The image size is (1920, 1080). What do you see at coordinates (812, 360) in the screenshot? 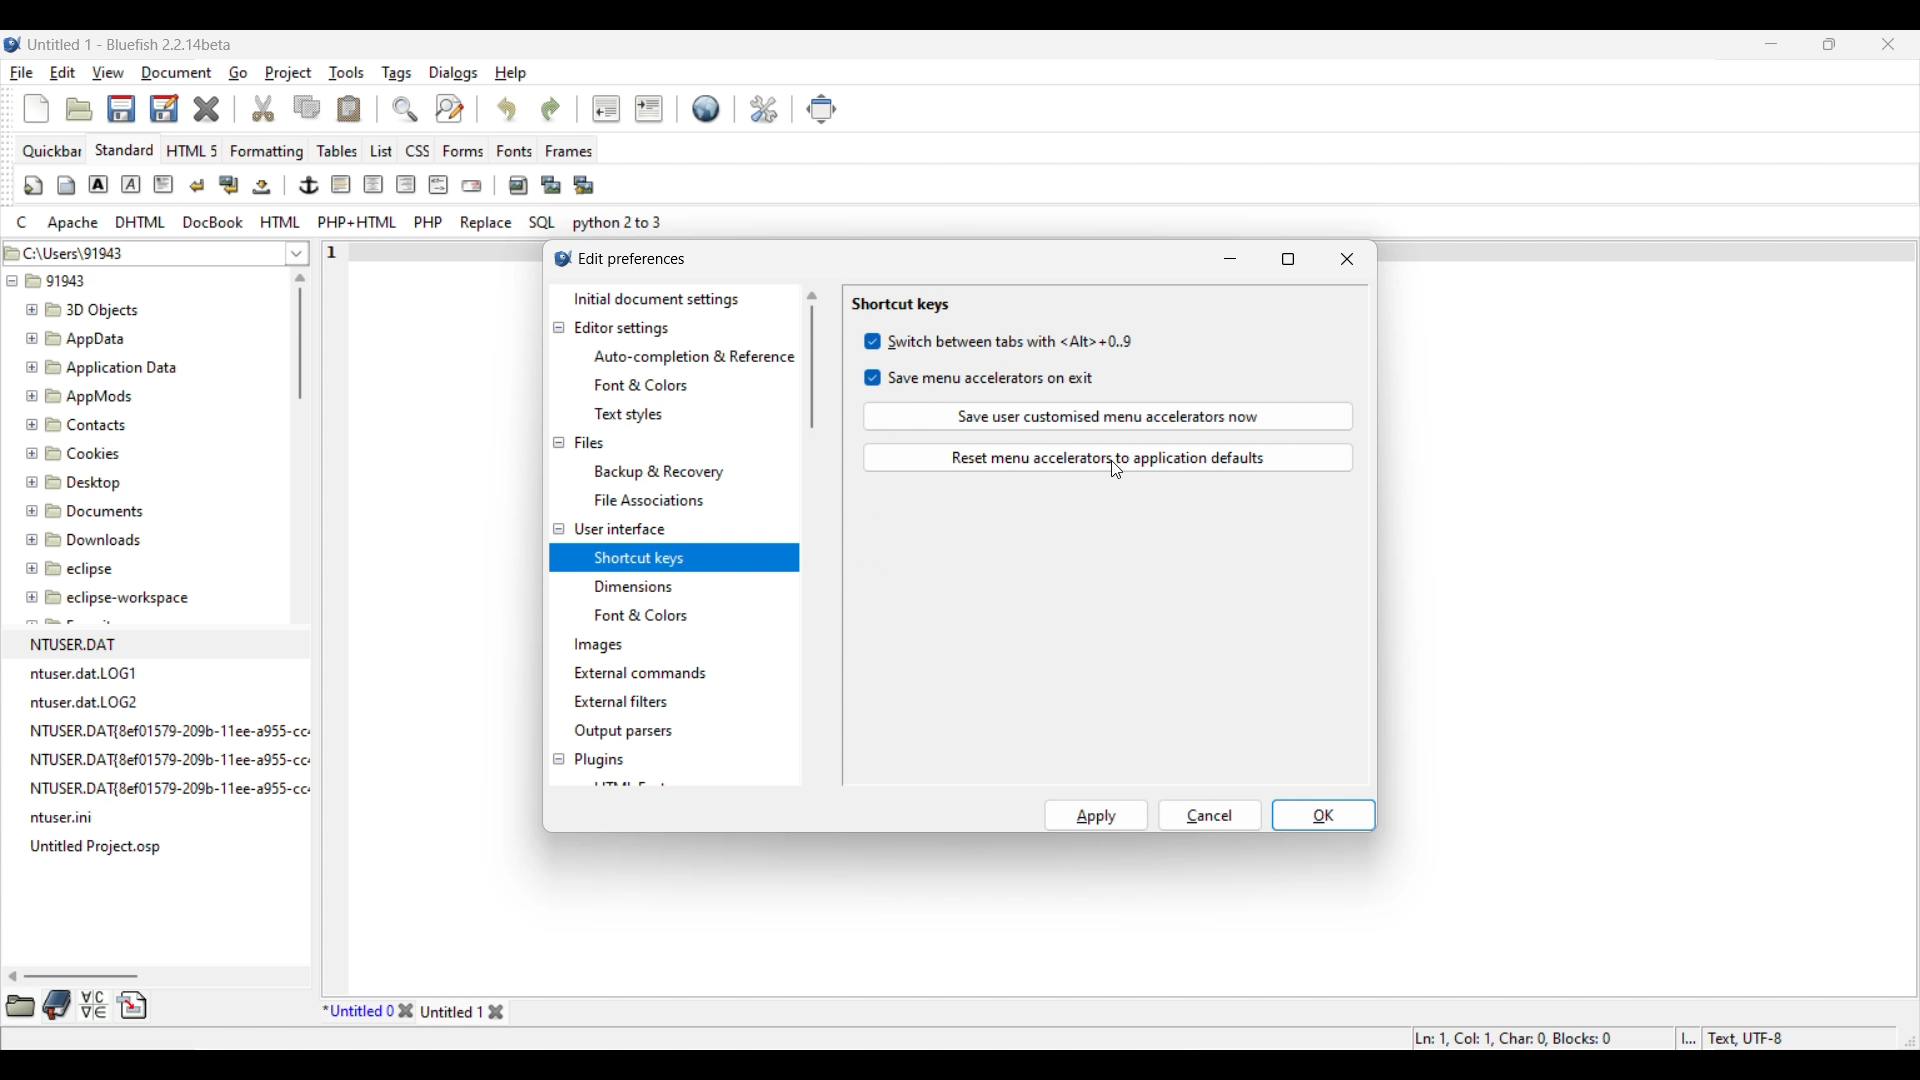
I see `Vertical slide bar` at bounding box center [812, 360].